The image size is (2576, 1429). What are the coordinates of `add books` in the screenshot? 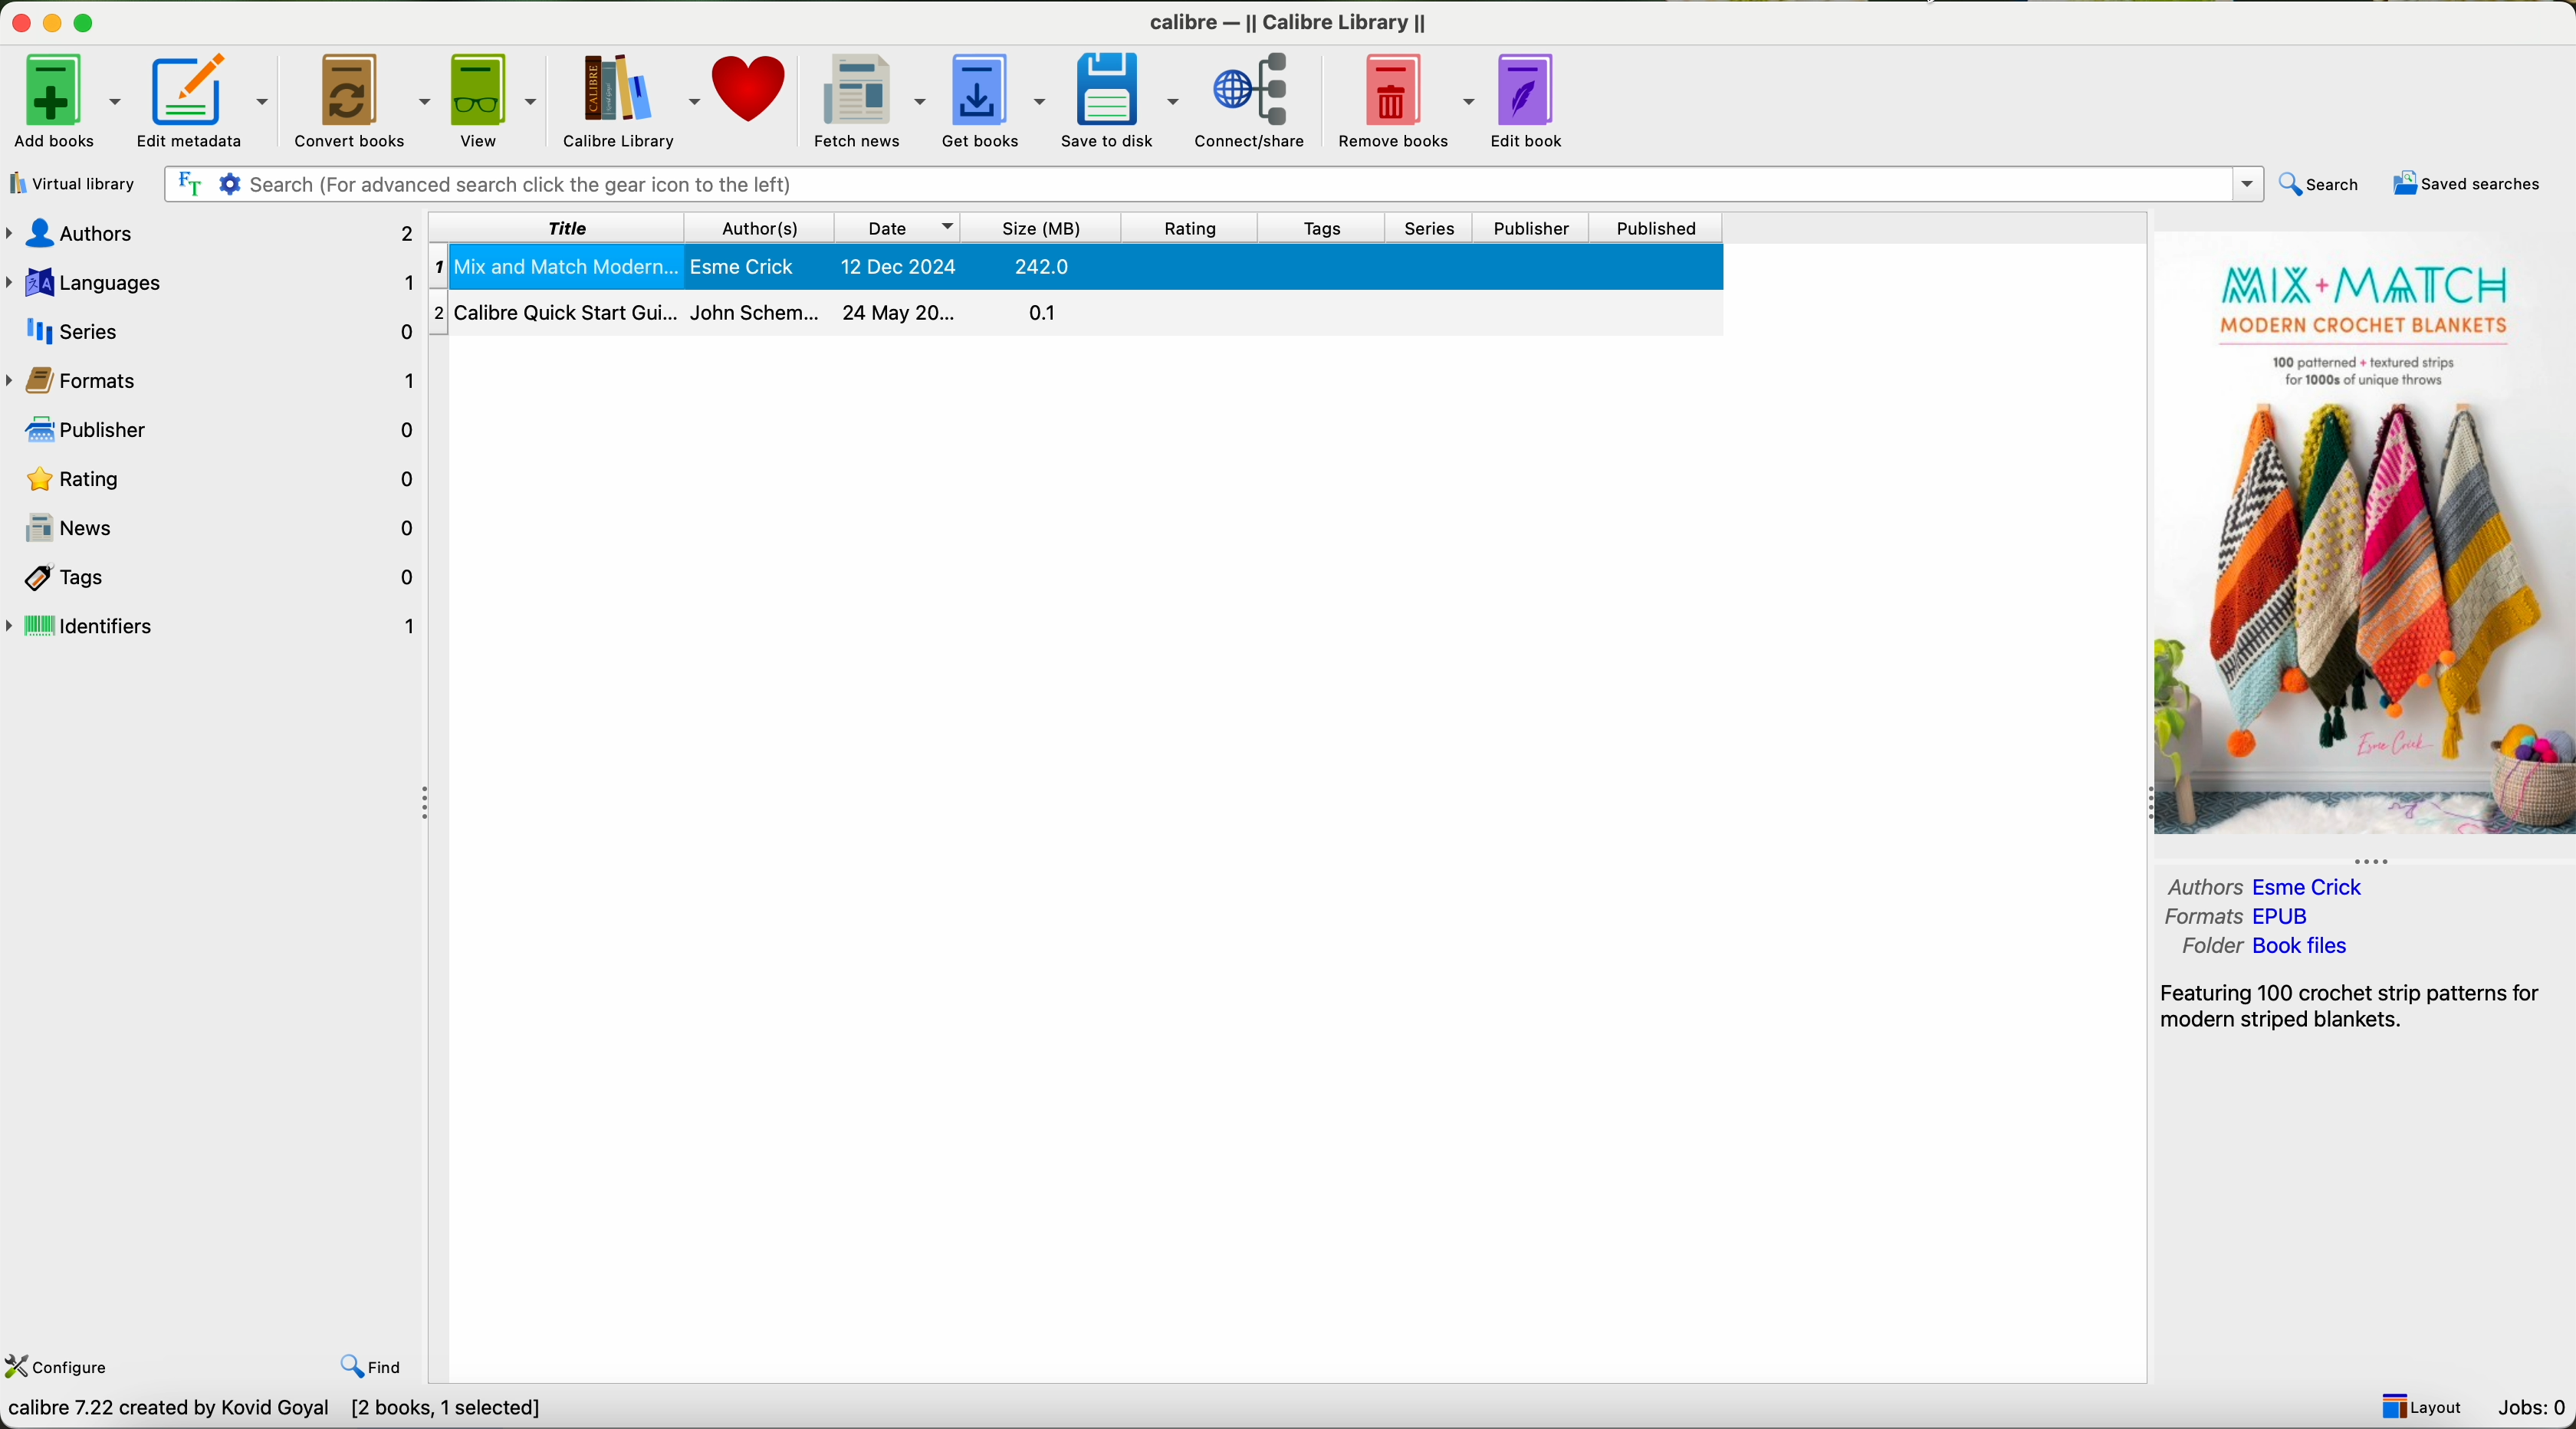 It's located at (64, 99).